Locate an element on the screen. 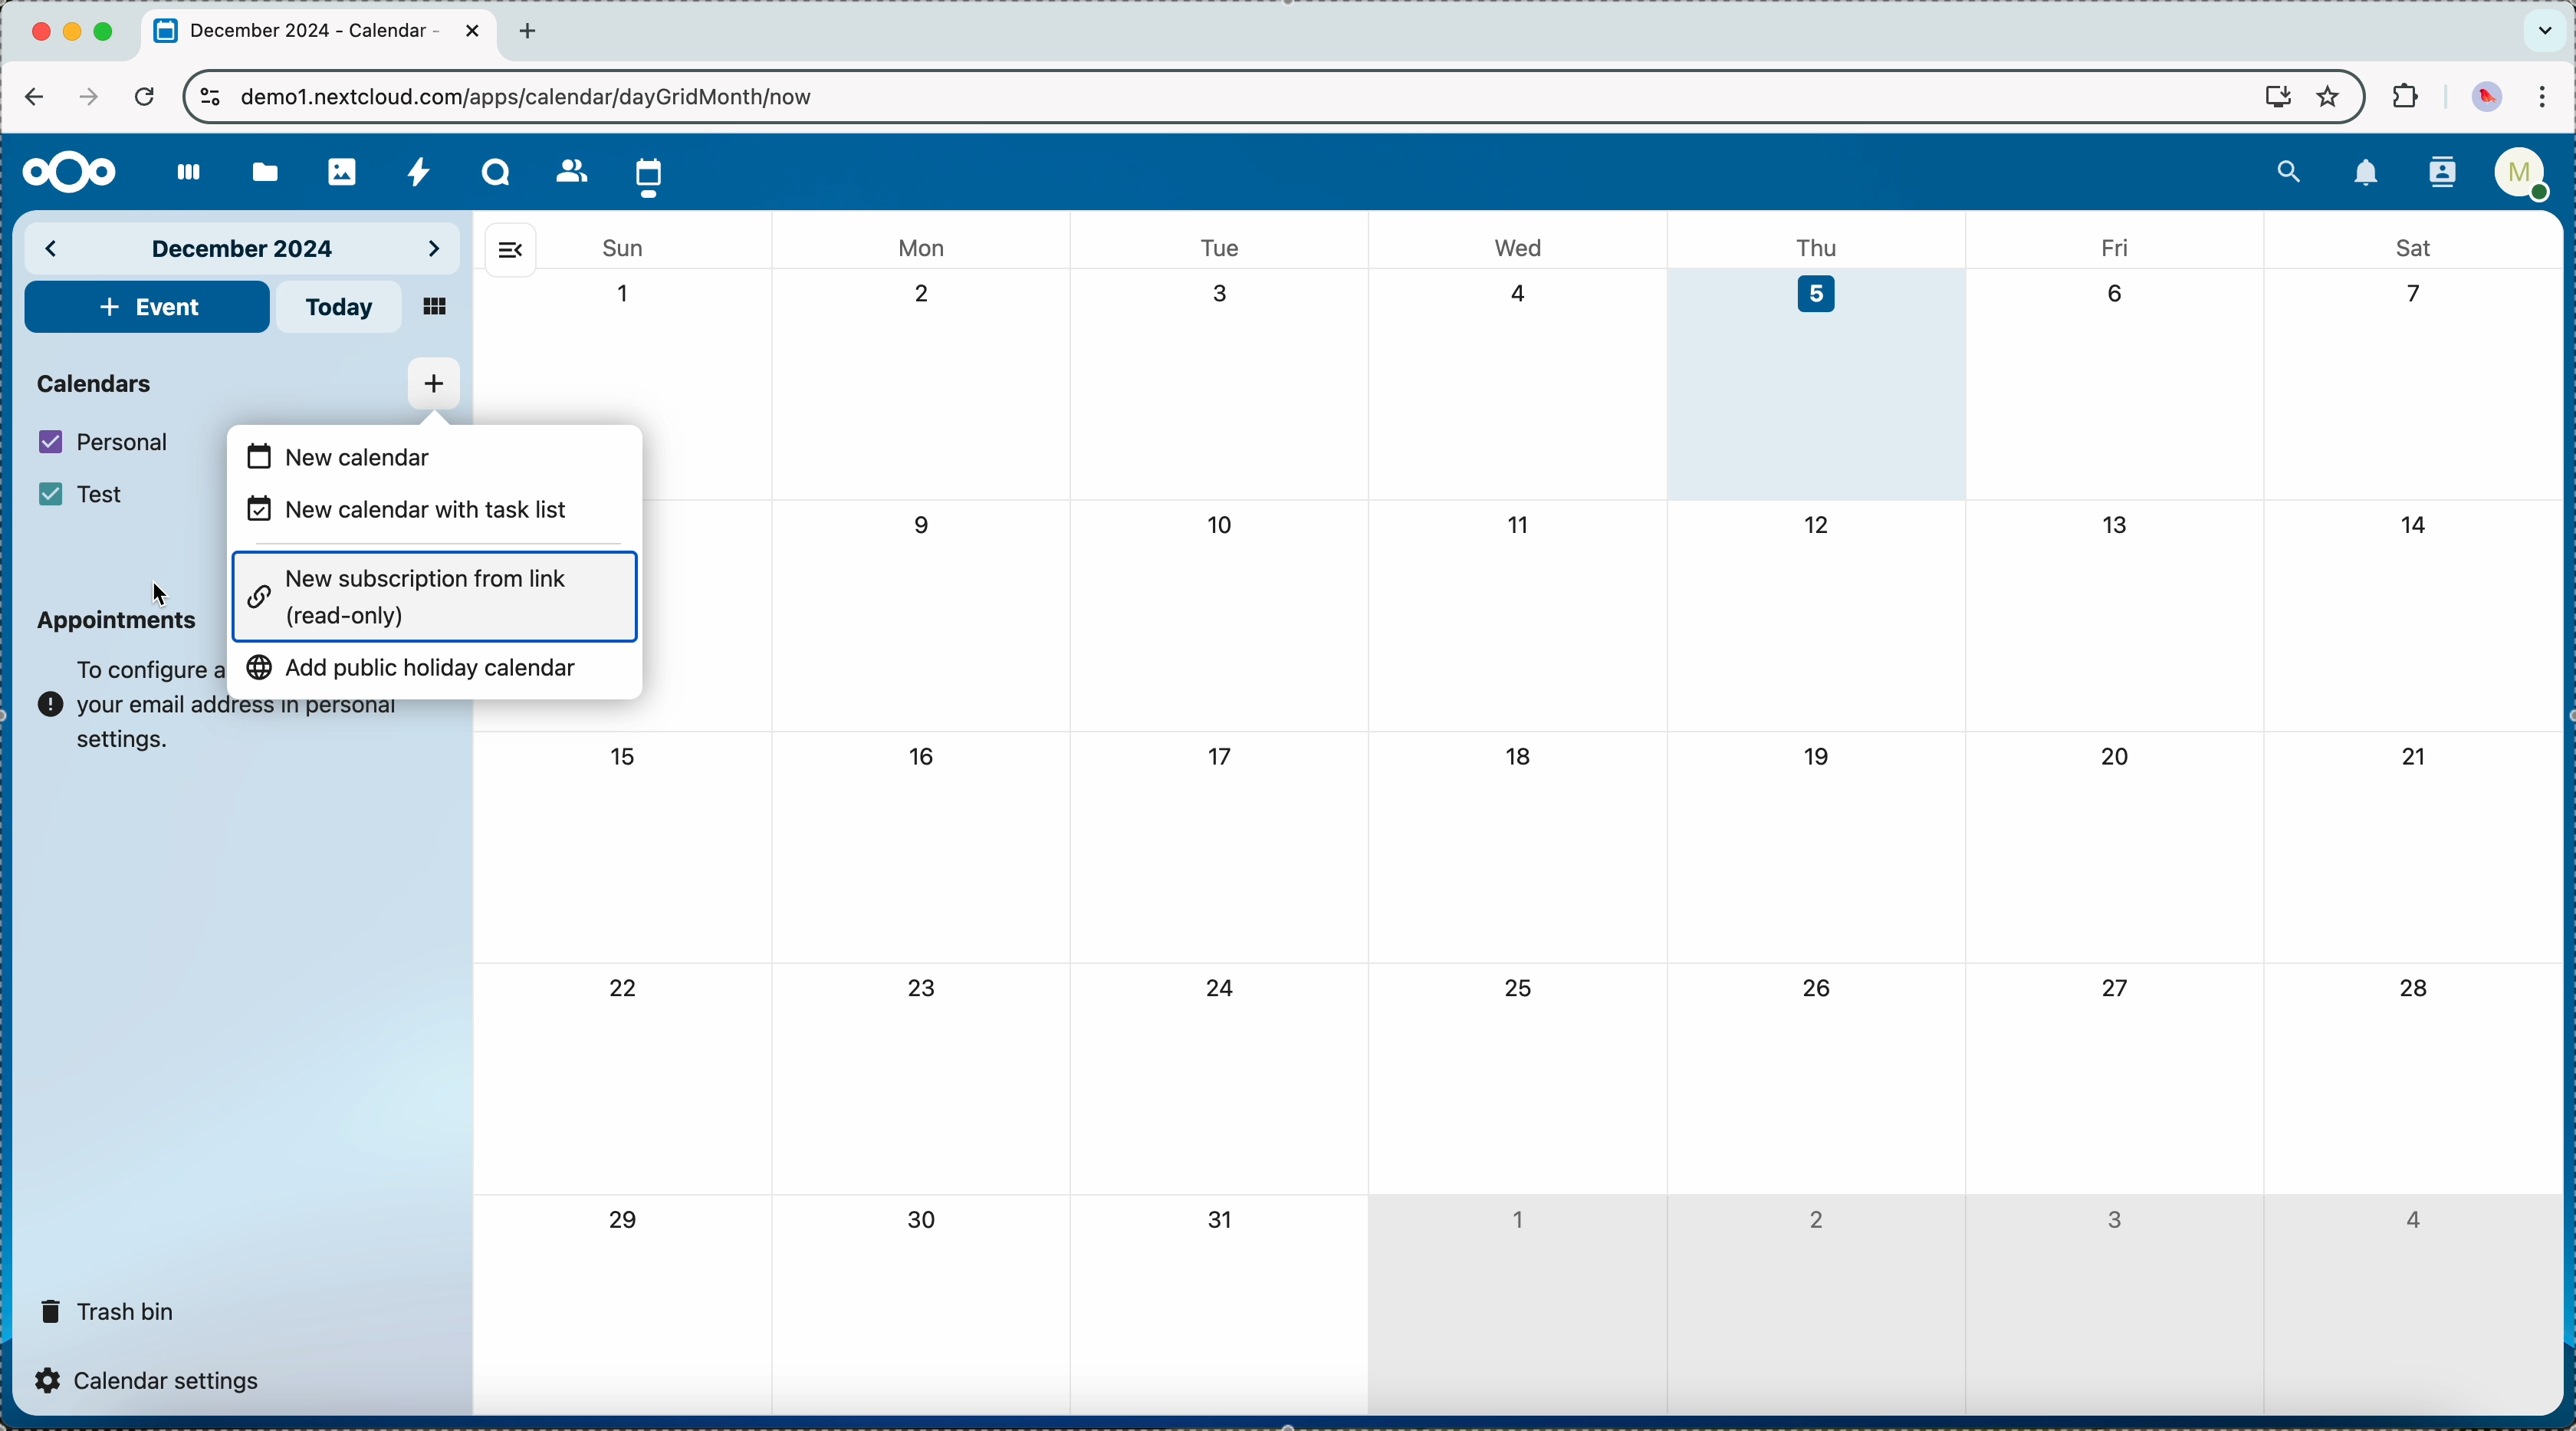  notifications is located at coordinates (2367, 174).